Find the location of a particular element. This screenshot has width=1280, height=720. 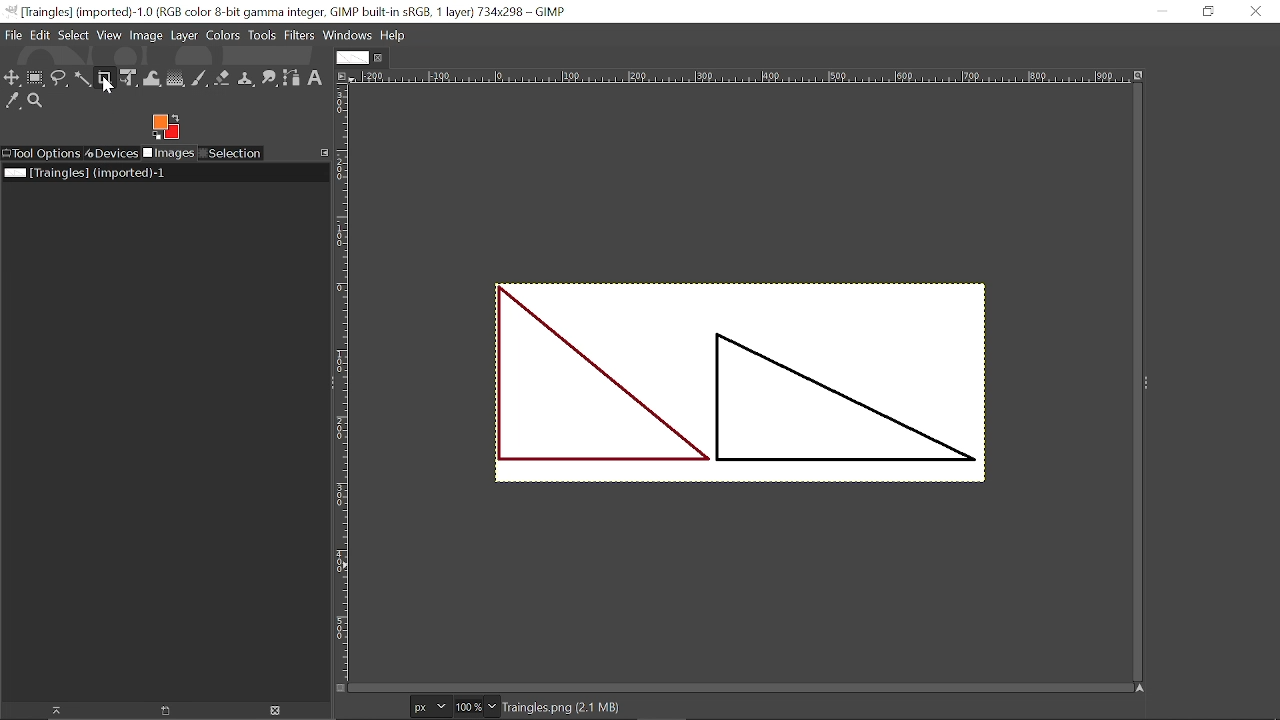

New image display for this image is located at coordinates (166, 711).